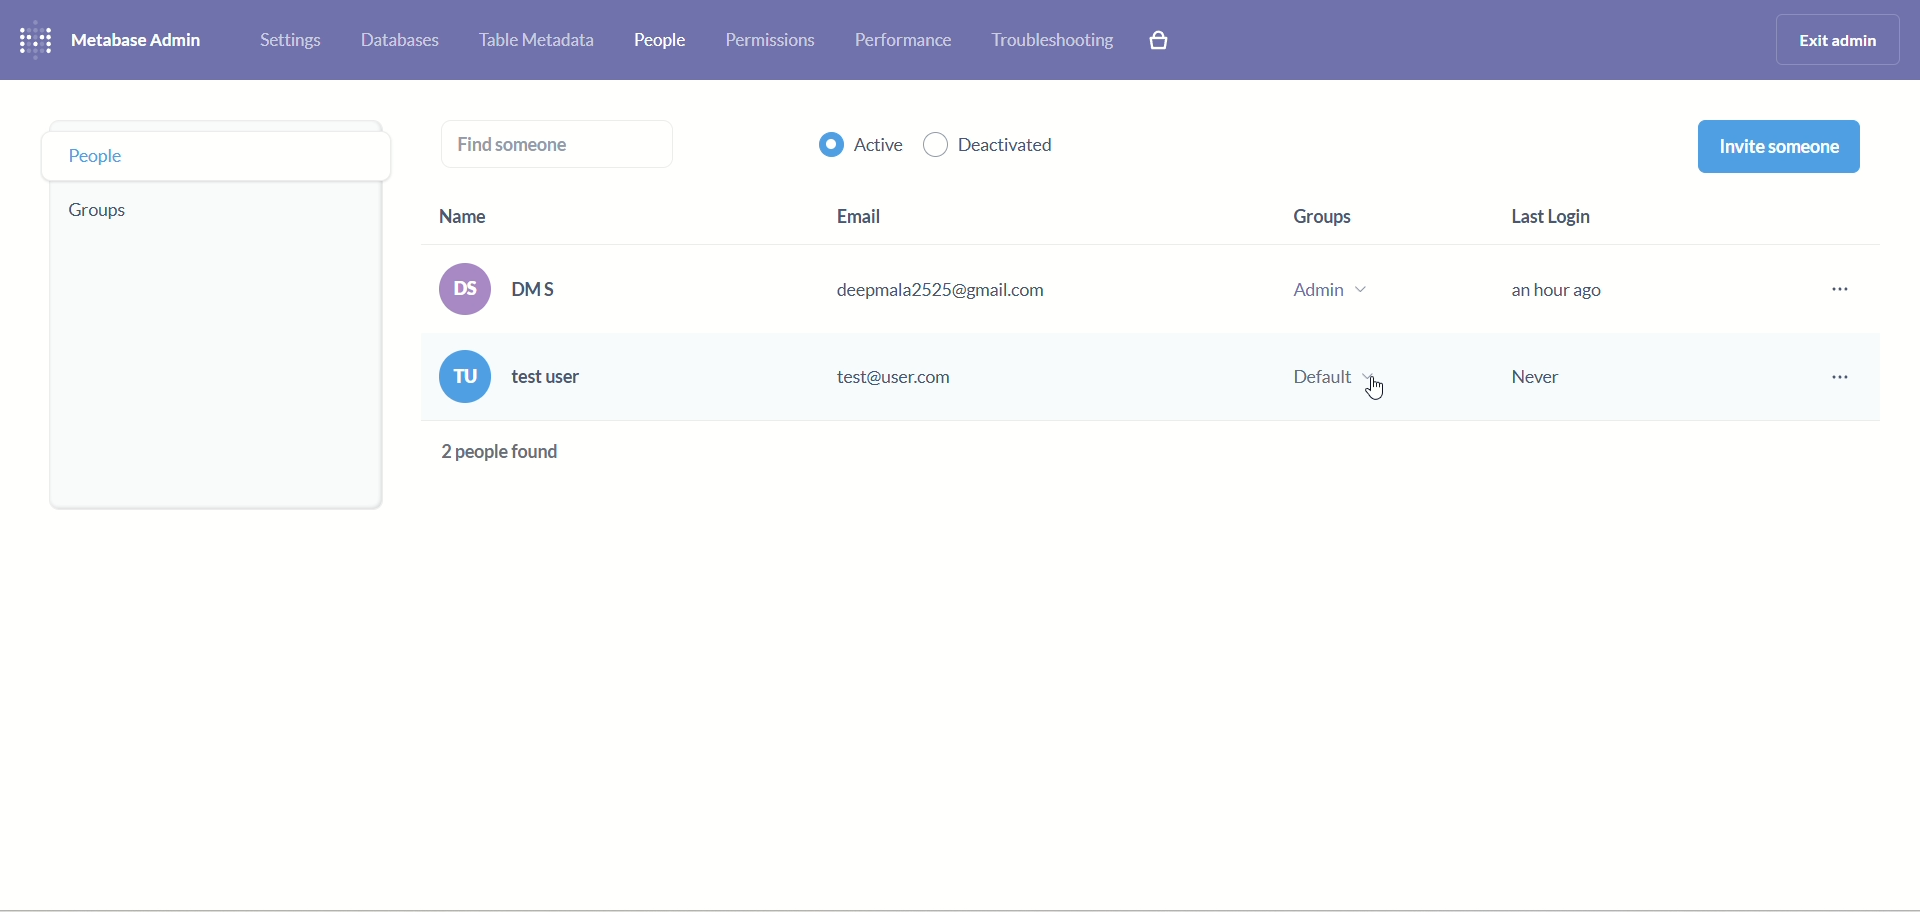  What do you see at coordinates (1551, 309) in the screenshot?
I see `last login` at bounding box center [1551, 309].